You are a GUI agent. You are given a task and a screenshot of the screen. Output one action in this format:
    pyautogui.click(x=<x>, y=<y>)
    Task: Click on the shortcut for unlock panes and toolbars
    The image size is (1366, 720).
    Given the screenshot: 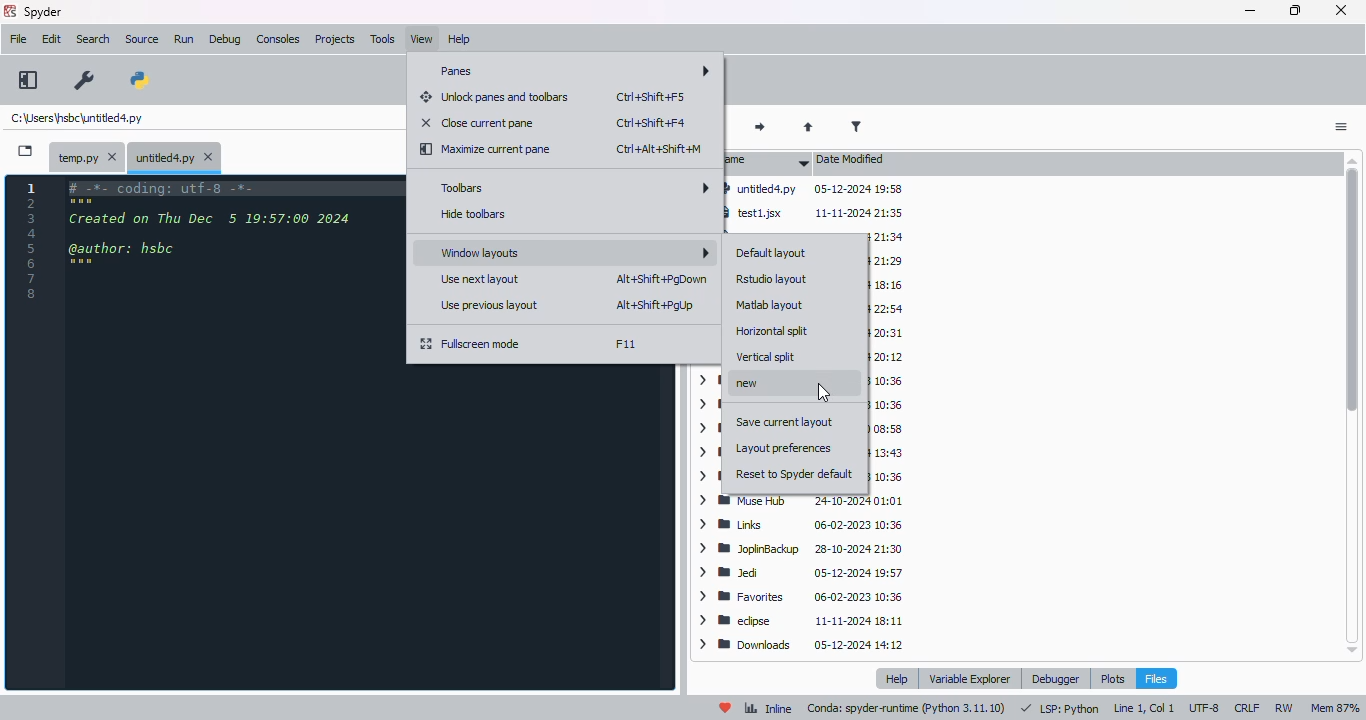 What is the action you would take?
    pyautogui.click(x=651, y=96)
    